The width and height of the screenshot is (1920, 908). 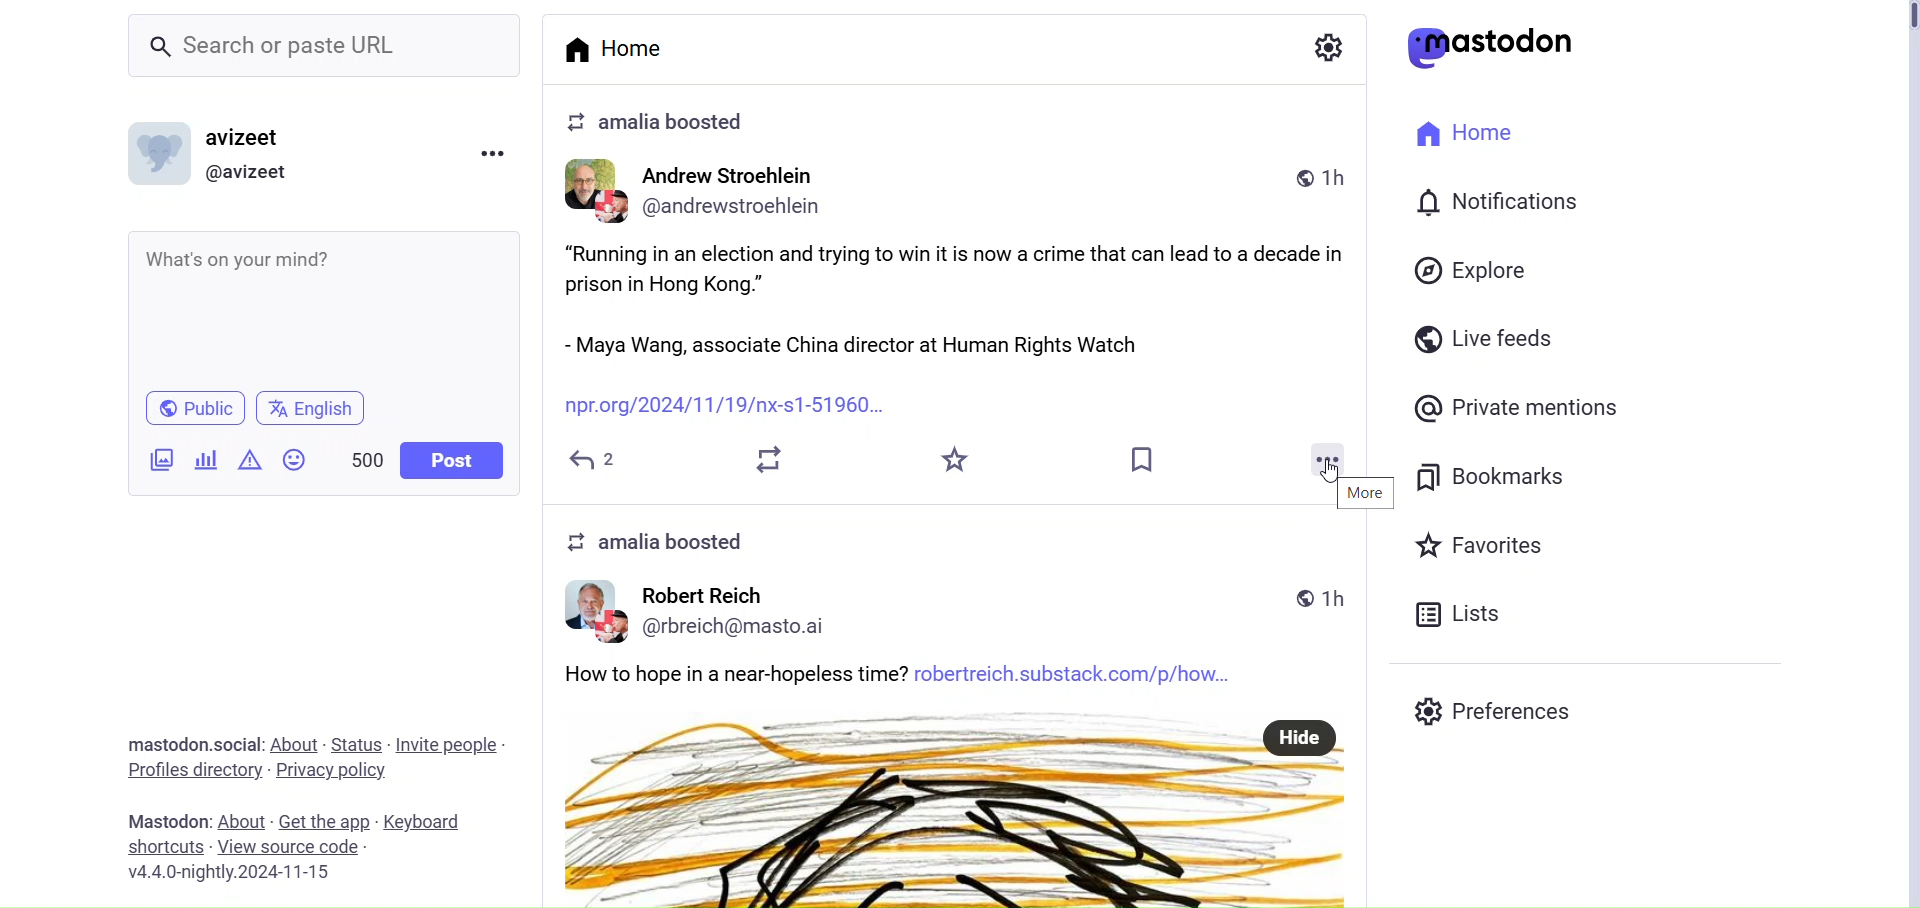 I want to click on Keyboard, so click(x=419, y=819).